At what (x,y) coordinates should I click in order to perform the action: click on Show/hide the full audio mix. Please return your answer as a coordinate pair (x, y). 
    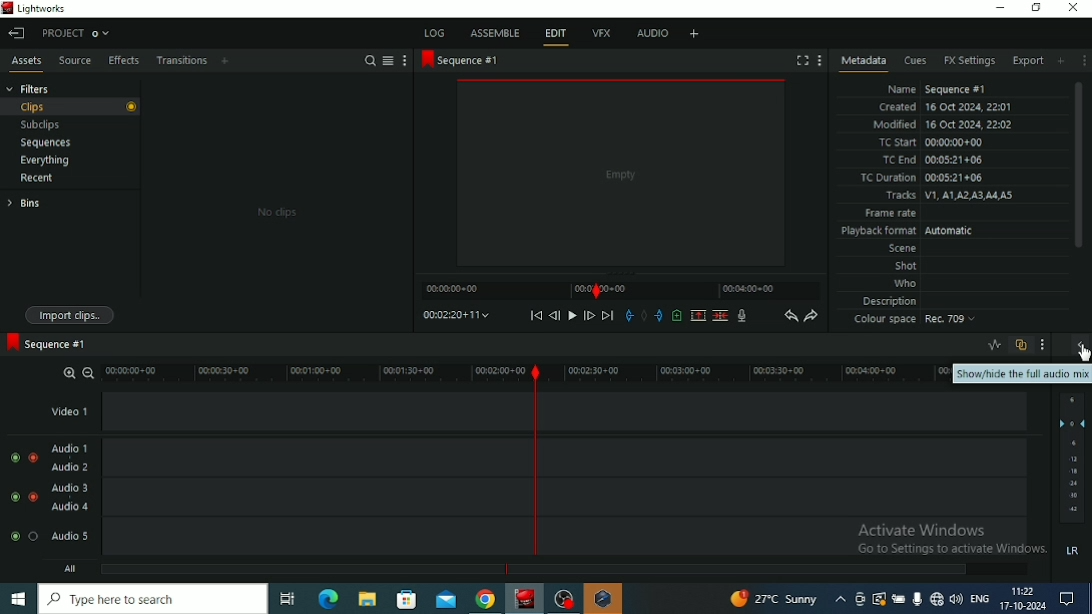
    Looking at the image, I should click on (1080, 348).